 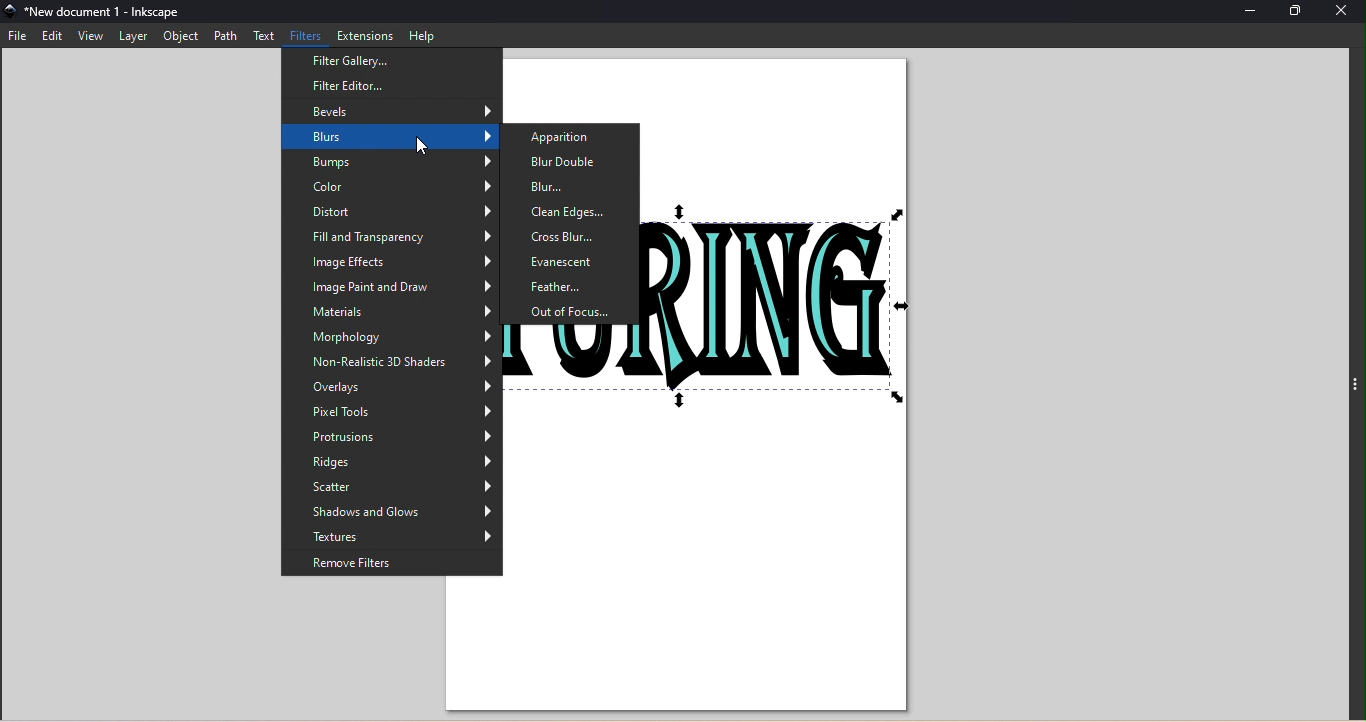 I want to click on Protrusions, so click(x=390, y=436).